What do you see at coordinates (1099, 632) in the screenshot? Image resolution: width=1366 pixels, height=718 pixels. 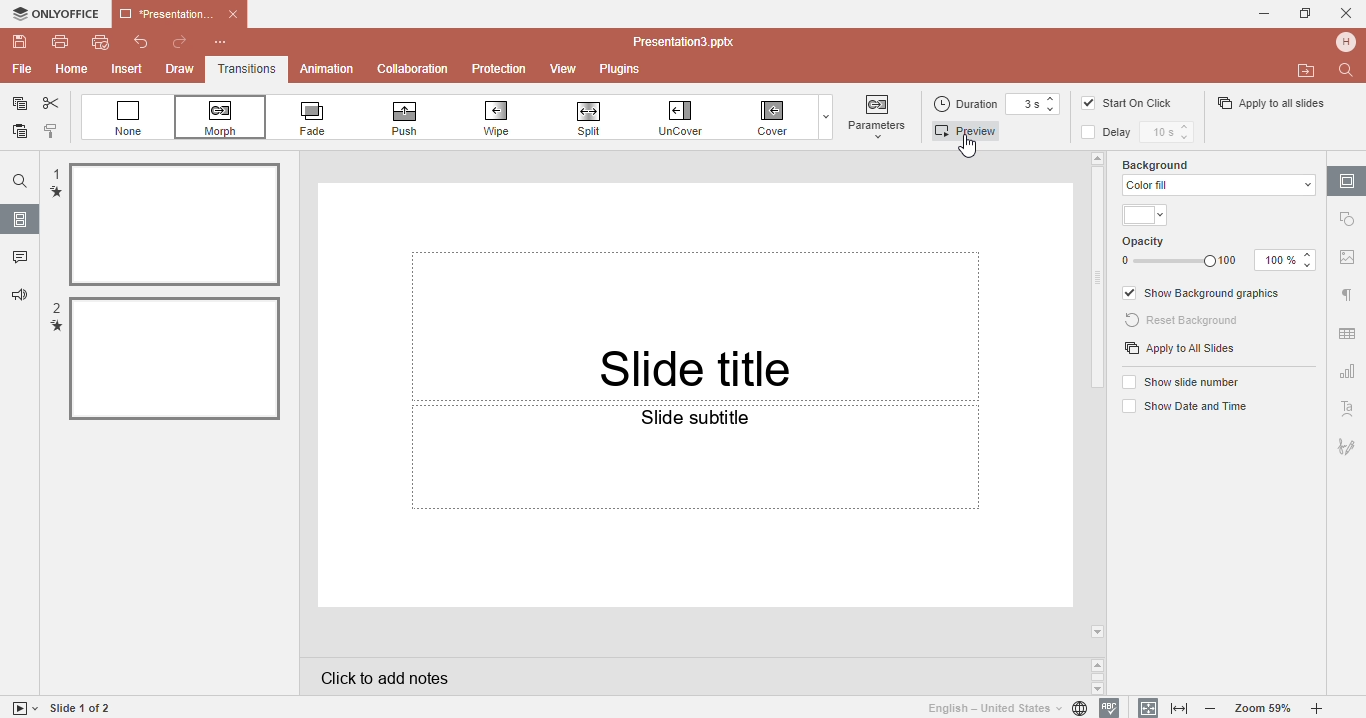 I see `arrow down` at bounding box center [1099, 632].